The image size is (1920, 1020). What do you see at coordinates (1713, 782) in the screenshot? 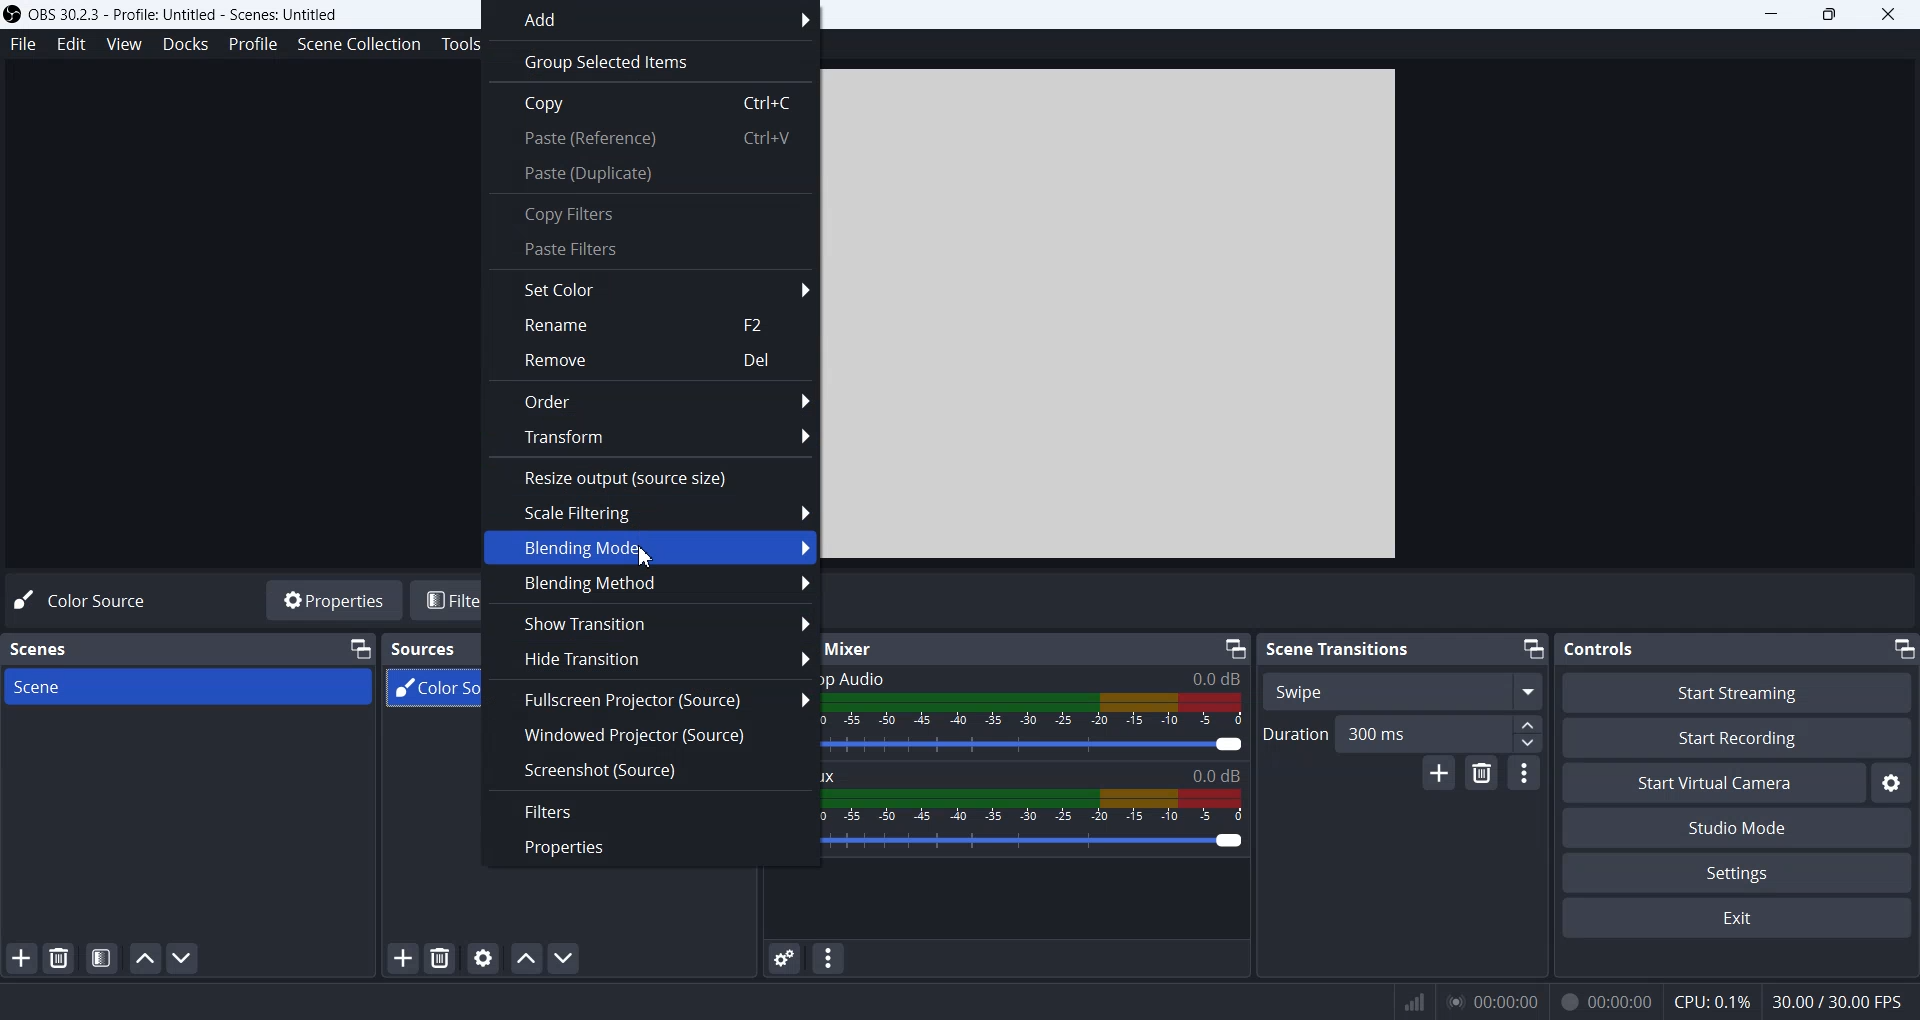
I see `Start Virtual Camera` at bounding box center [1713, 782].